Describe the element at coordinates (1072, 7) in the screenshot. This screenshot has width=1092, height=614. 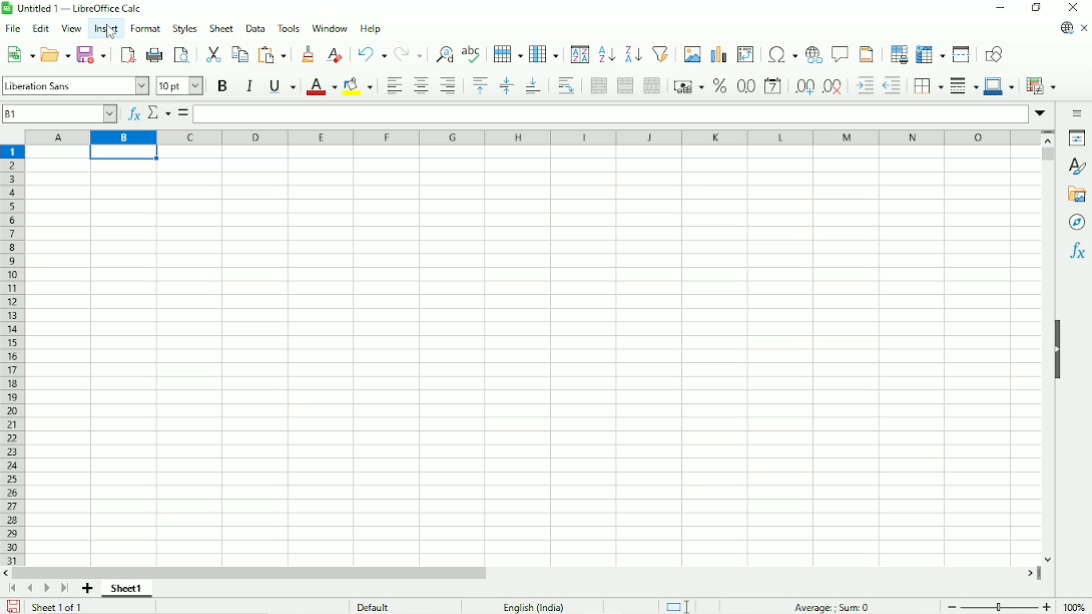
I see `Close` at that location.